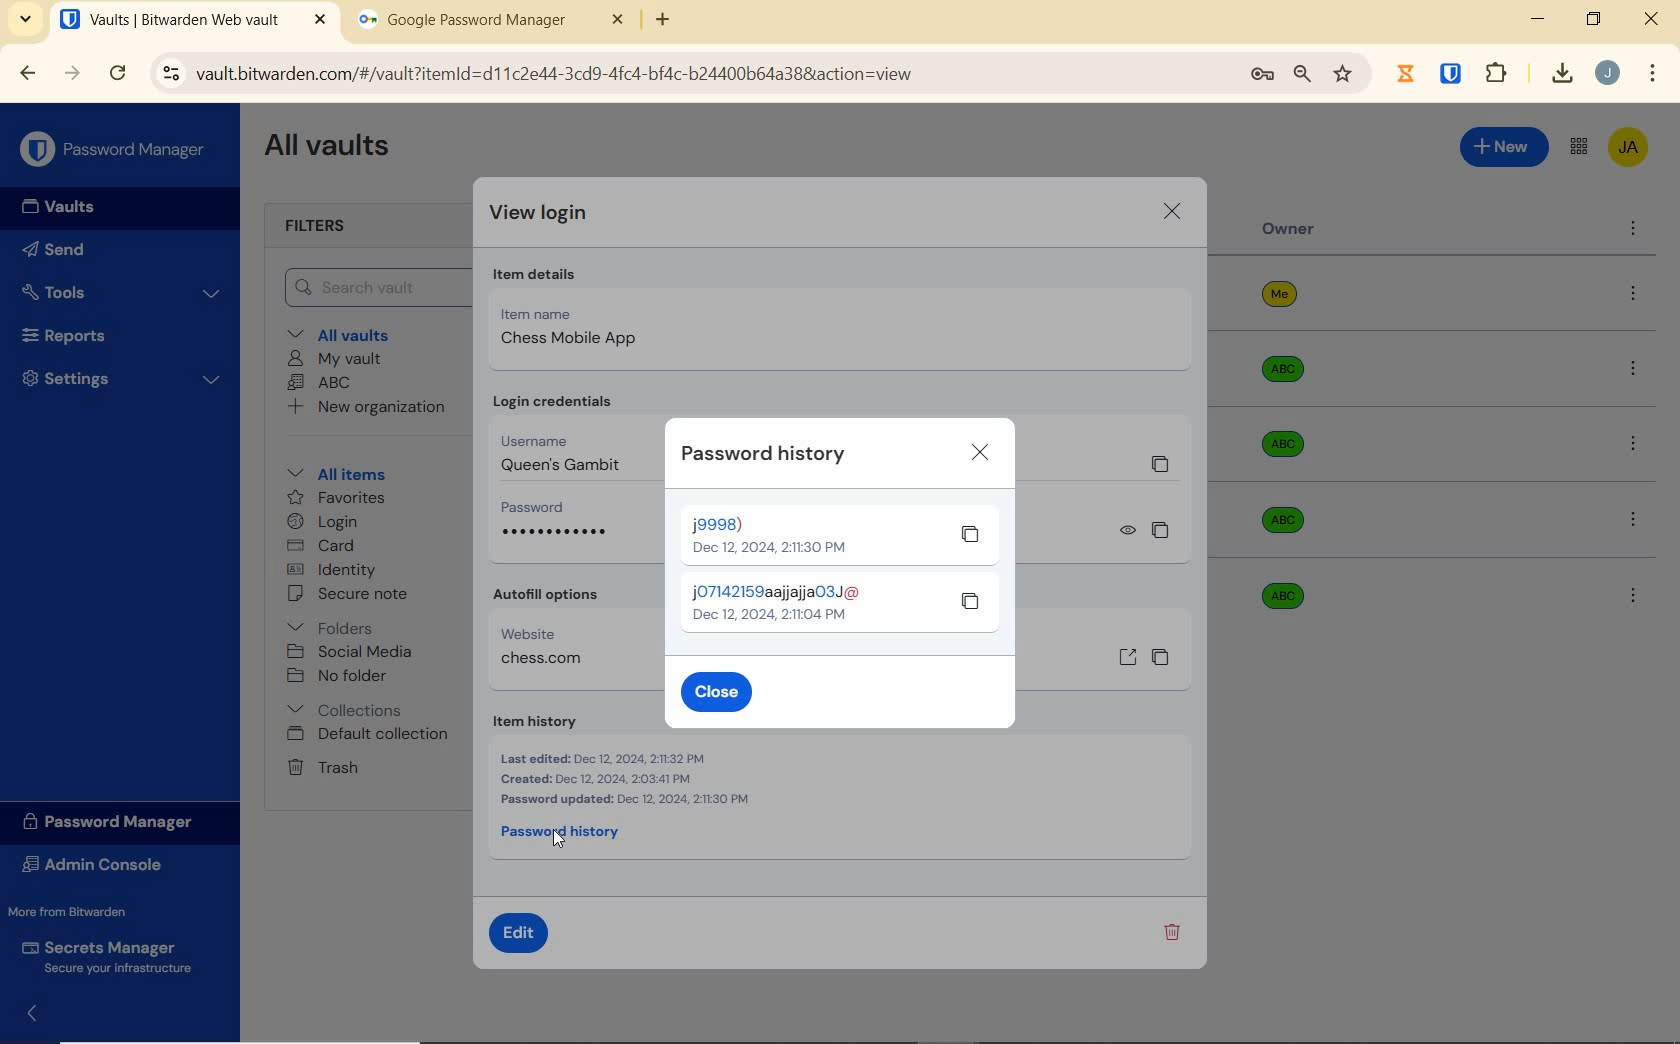 The height and width of the screenshot is (1044, 1680). I want to click on trash, so click(325, 767).